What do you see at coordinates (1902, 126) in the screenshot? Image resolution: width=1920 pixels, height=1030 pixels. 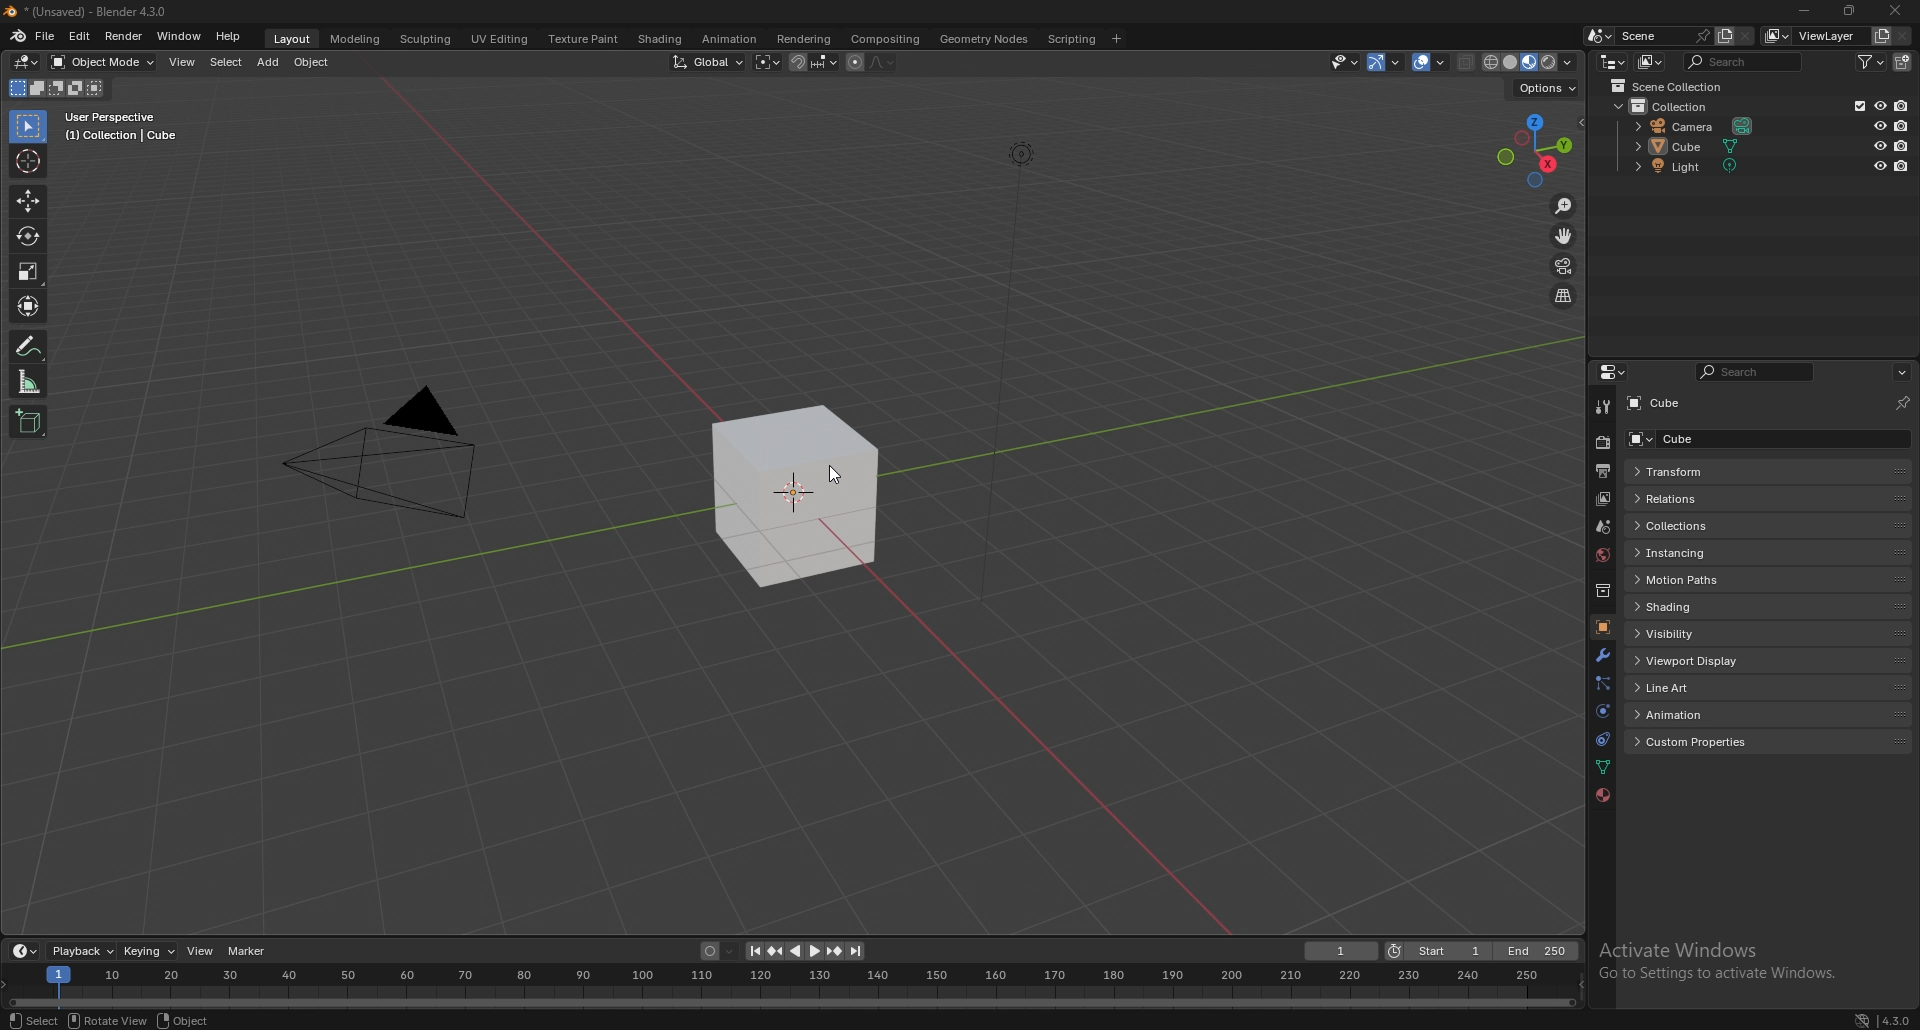 I see `disable in renders` at bounding box center [1902, 126].